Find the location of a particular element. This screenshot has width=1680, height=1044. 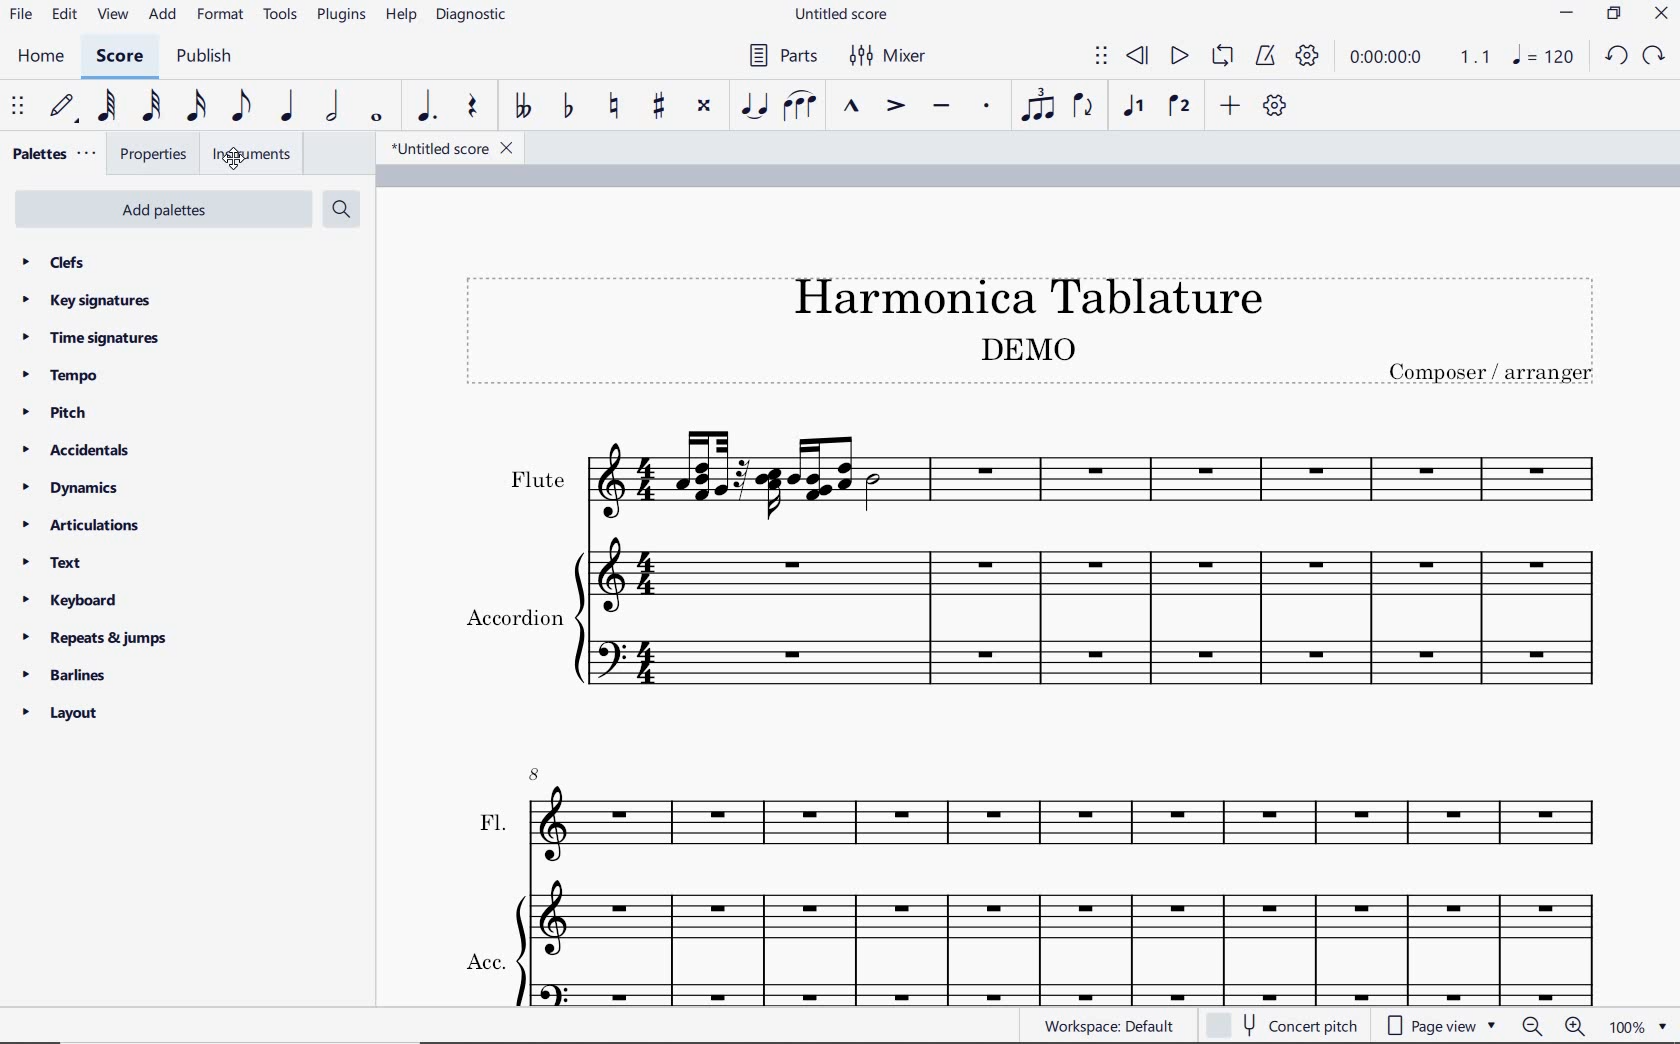

FILE NAME is located at coordinates (839, 16).